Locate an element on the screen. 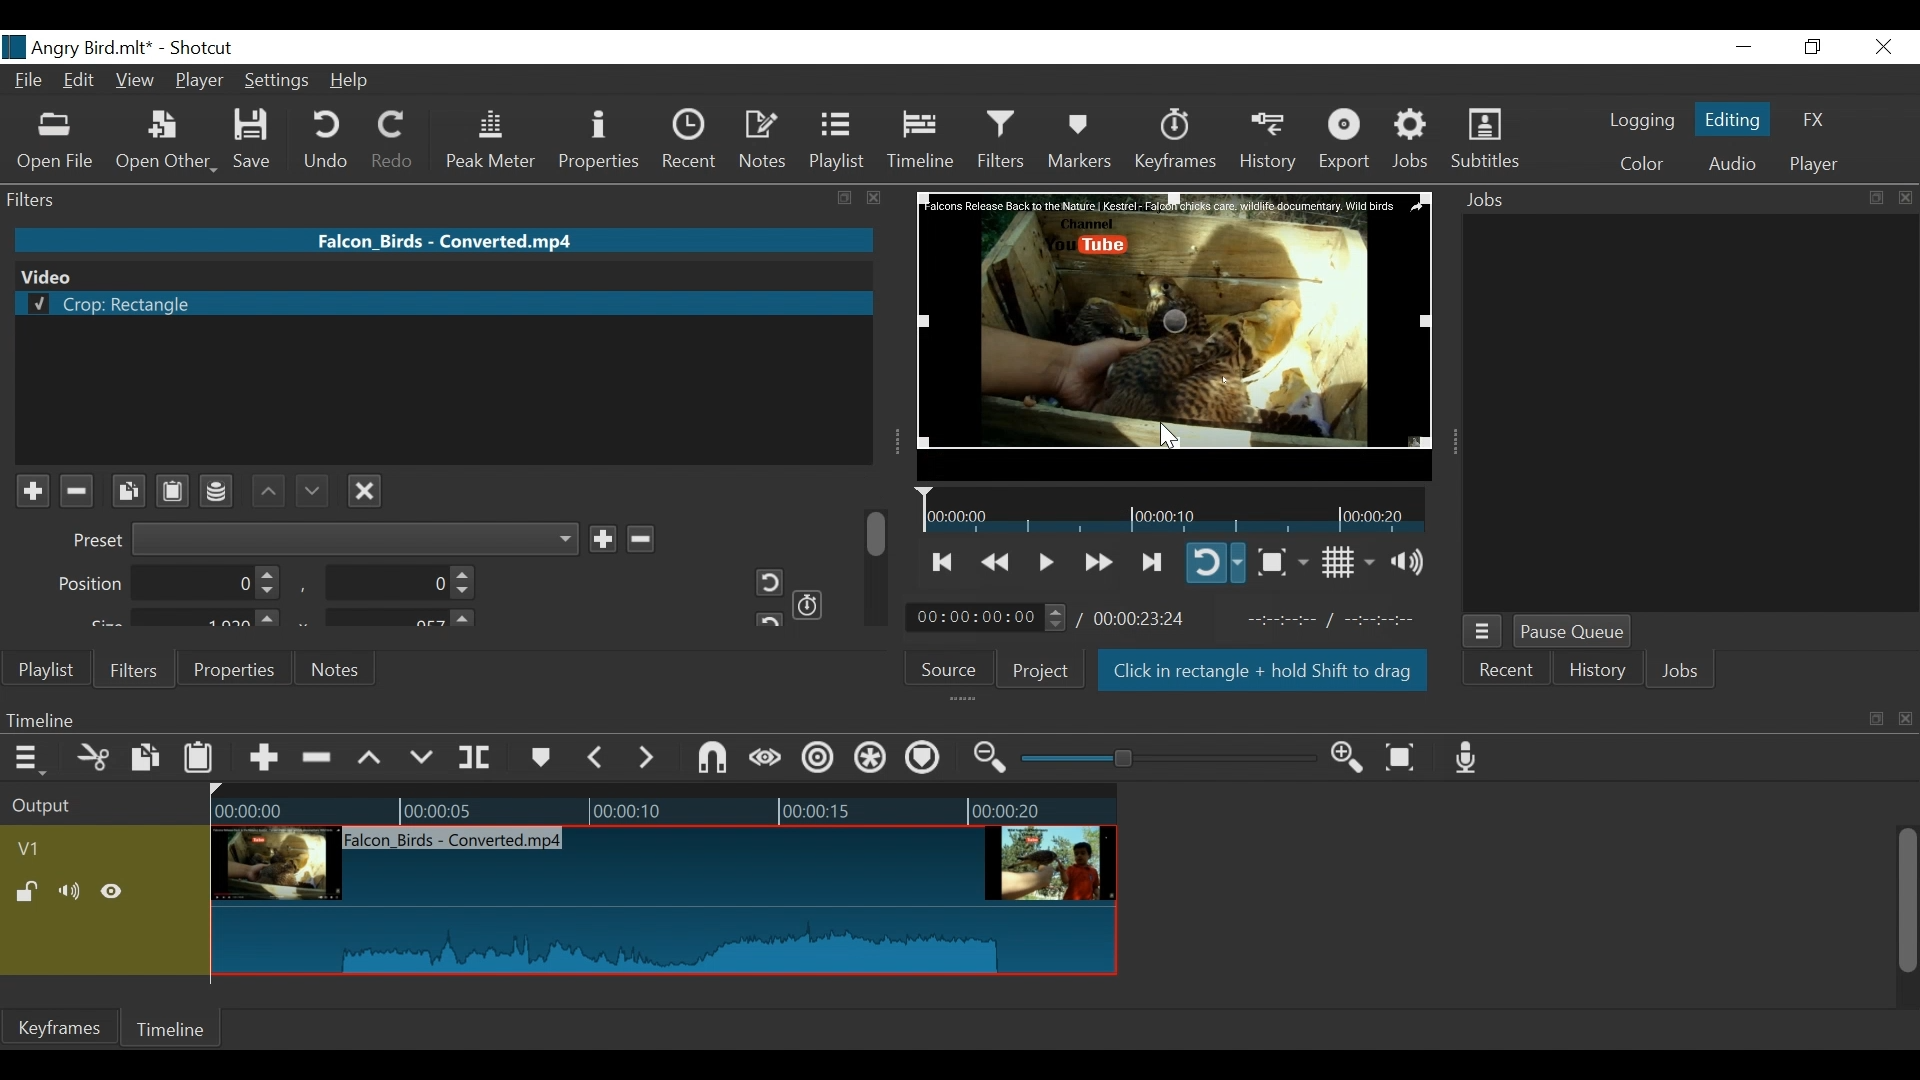 Image resolution: width=1920 pixels, height=1080 pixels. Scrub while dragging is located at coordinates (769, 760).